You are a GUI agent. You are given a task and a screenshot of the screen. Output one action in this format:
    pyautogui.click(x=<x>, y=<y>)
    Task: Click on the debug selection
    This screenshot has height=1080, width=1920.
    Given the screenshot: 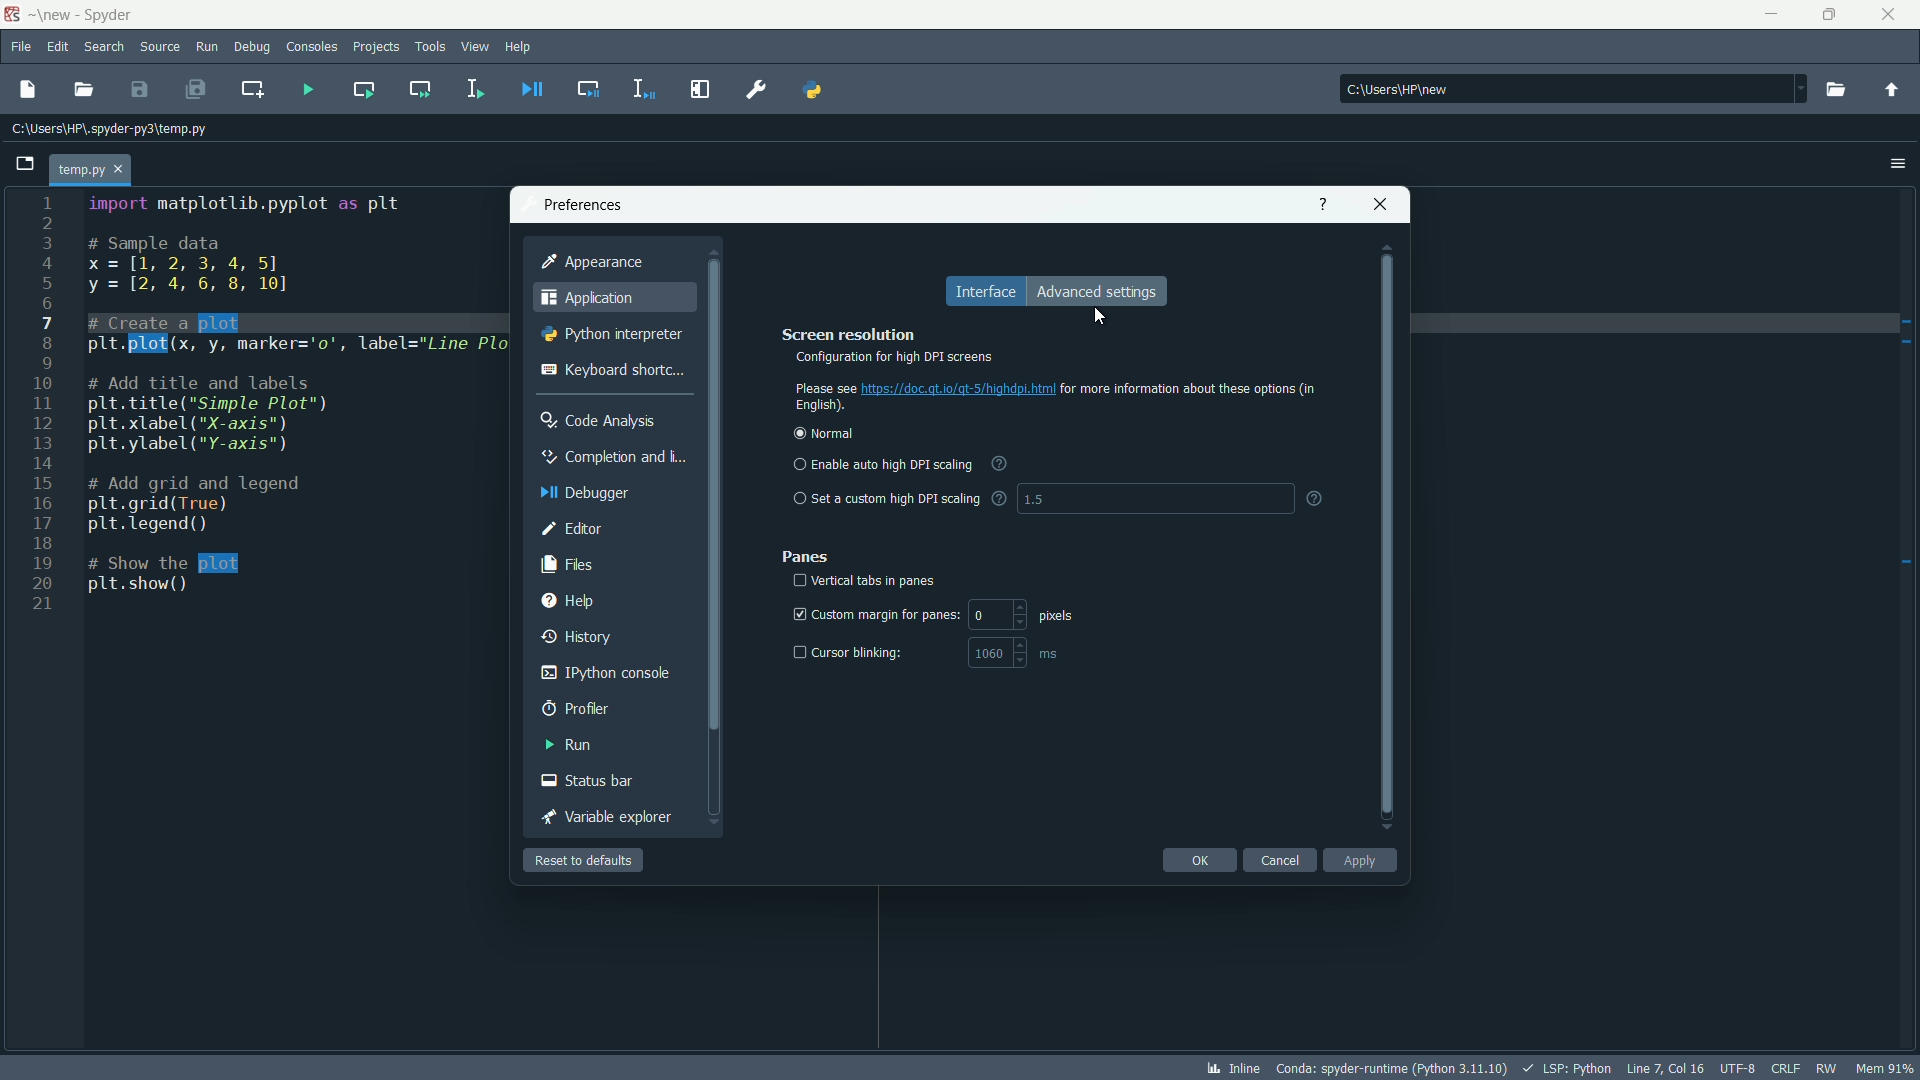 What is the action you would take?
    pyautogui.click(x=645, y=89)
    